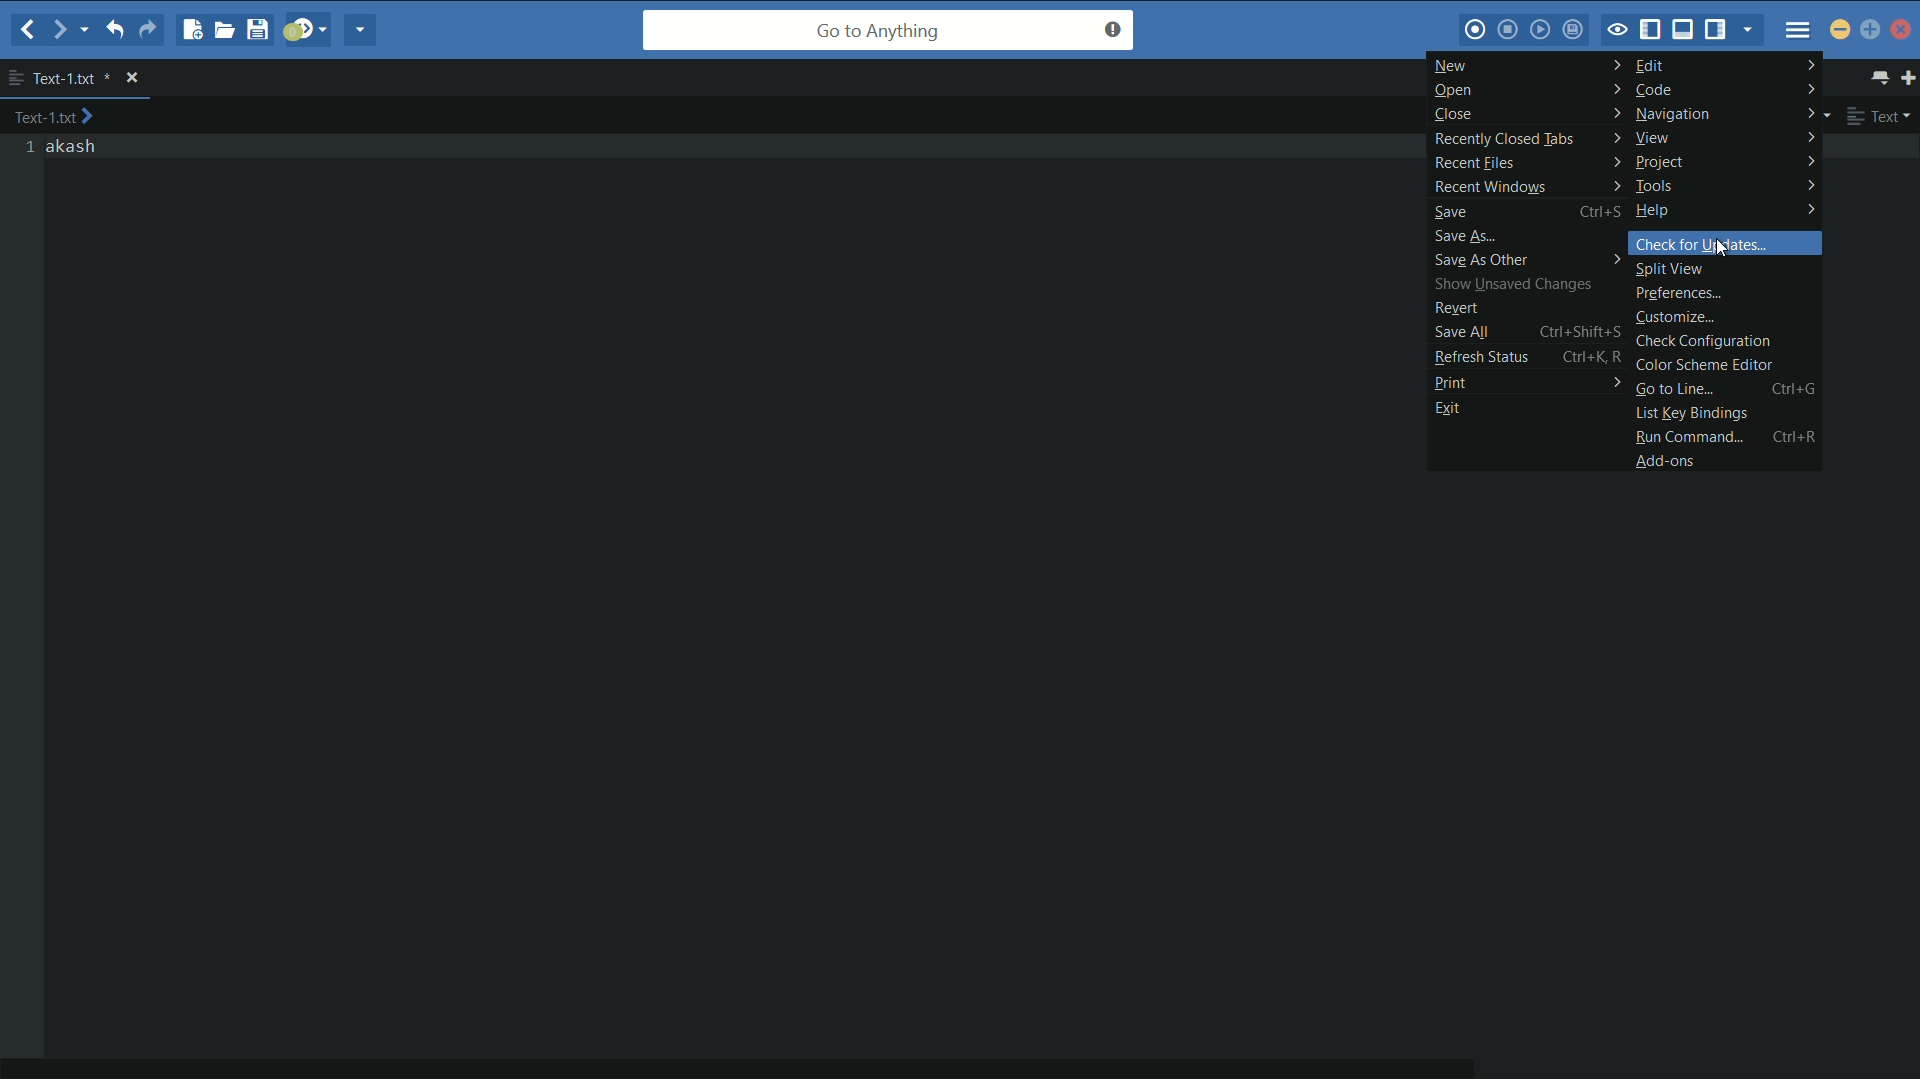  Describe the element at coordinates (1511, 29) in the screenshot. I see `stop macro` at that location.